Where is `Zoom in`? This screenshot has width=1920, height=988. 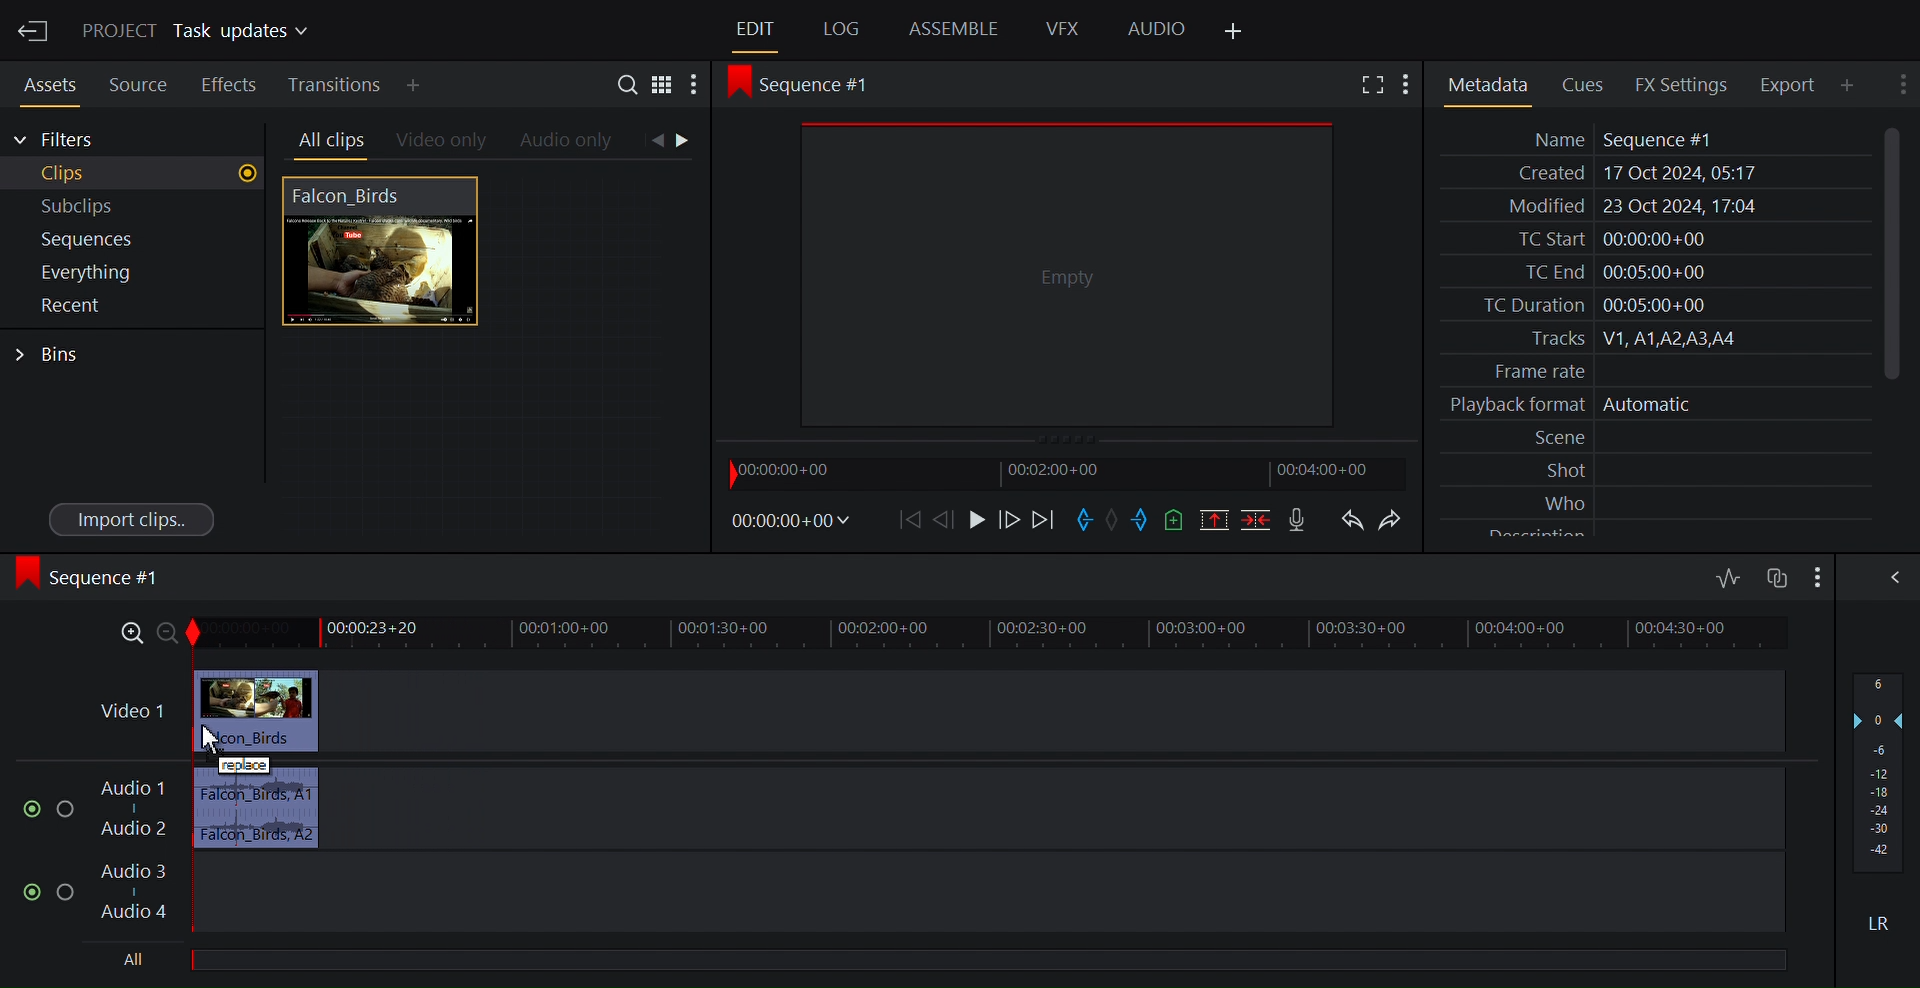
Zoom in is located at coordinates (125, 635).